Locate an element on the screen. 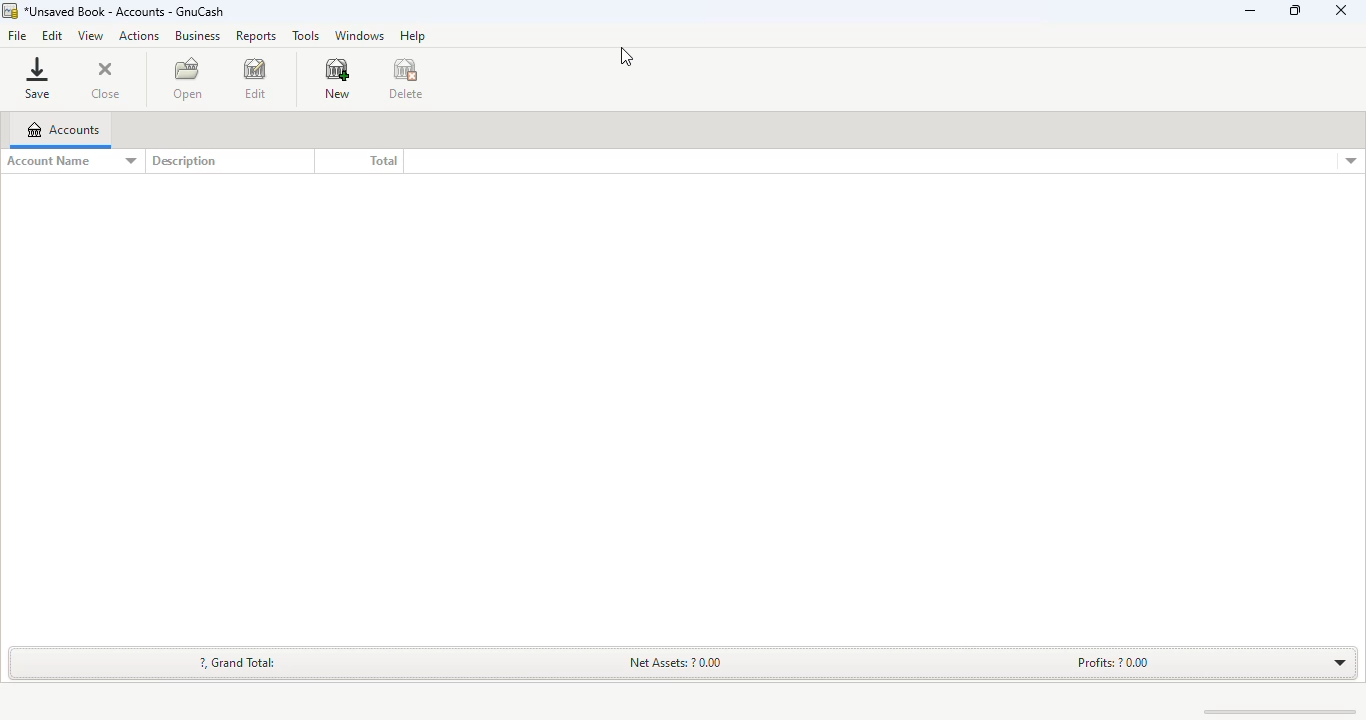 Image resolution: width=1366 pixels, height=720 pixels. edit is located at coordinates (254, 80).